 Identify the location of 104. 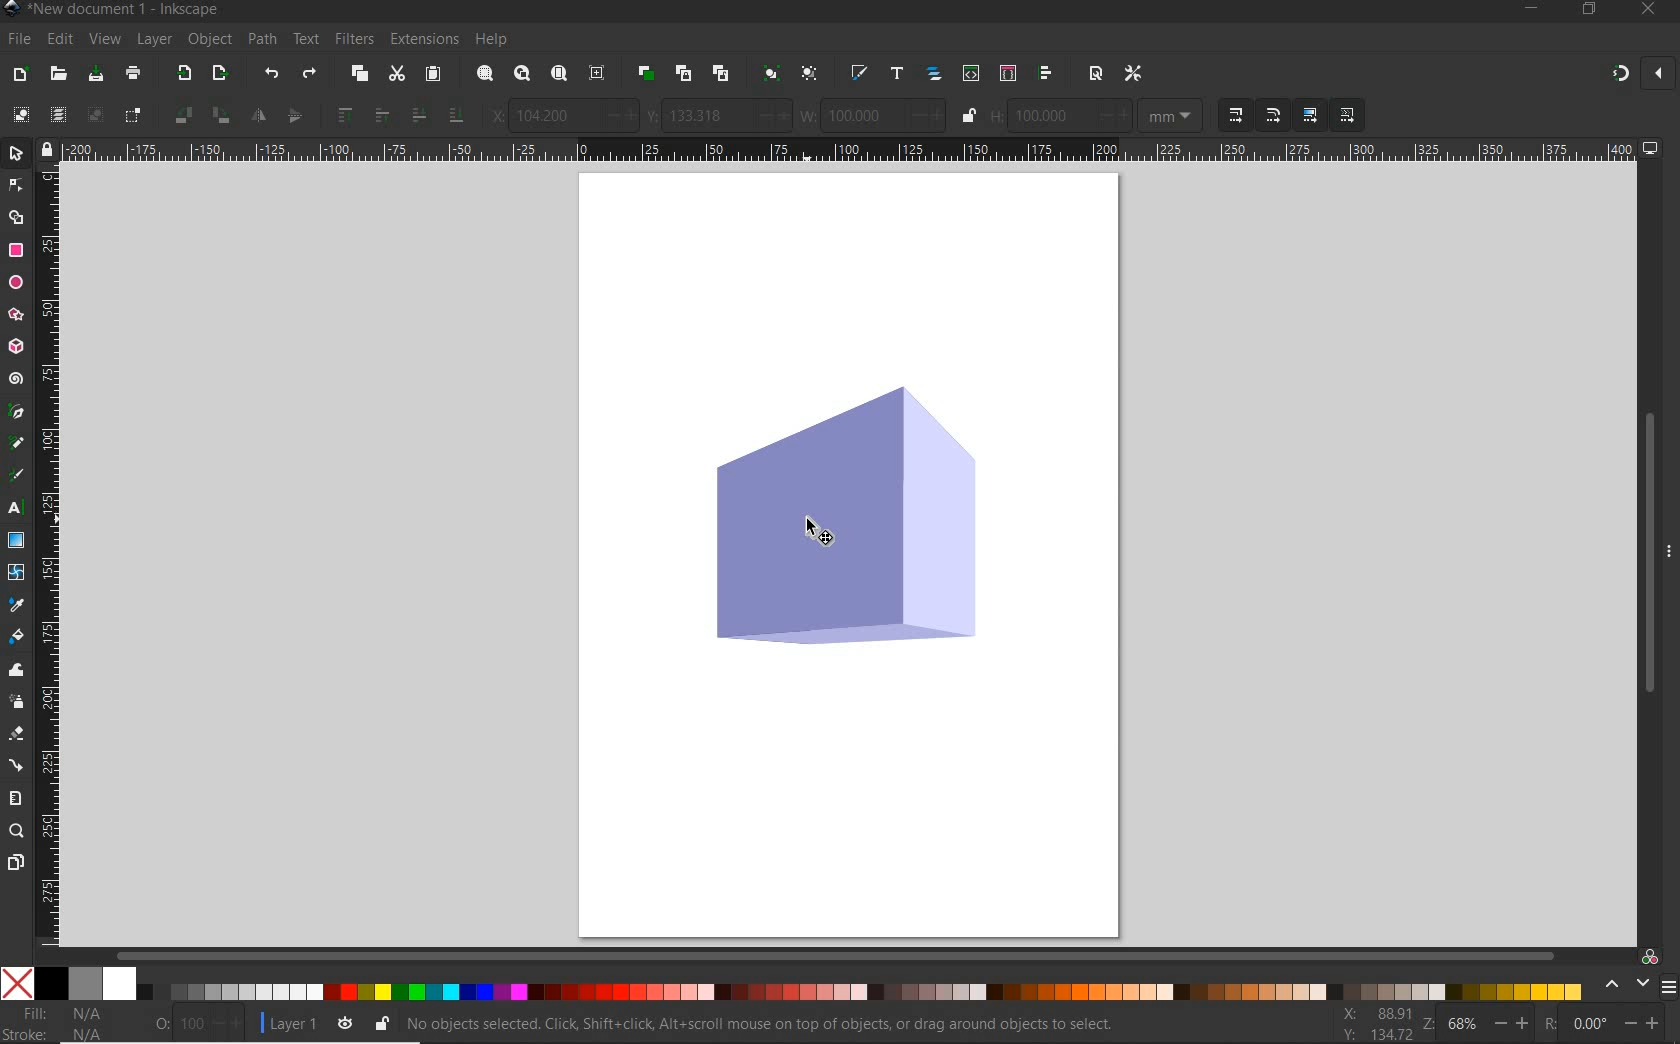
(551, 115).